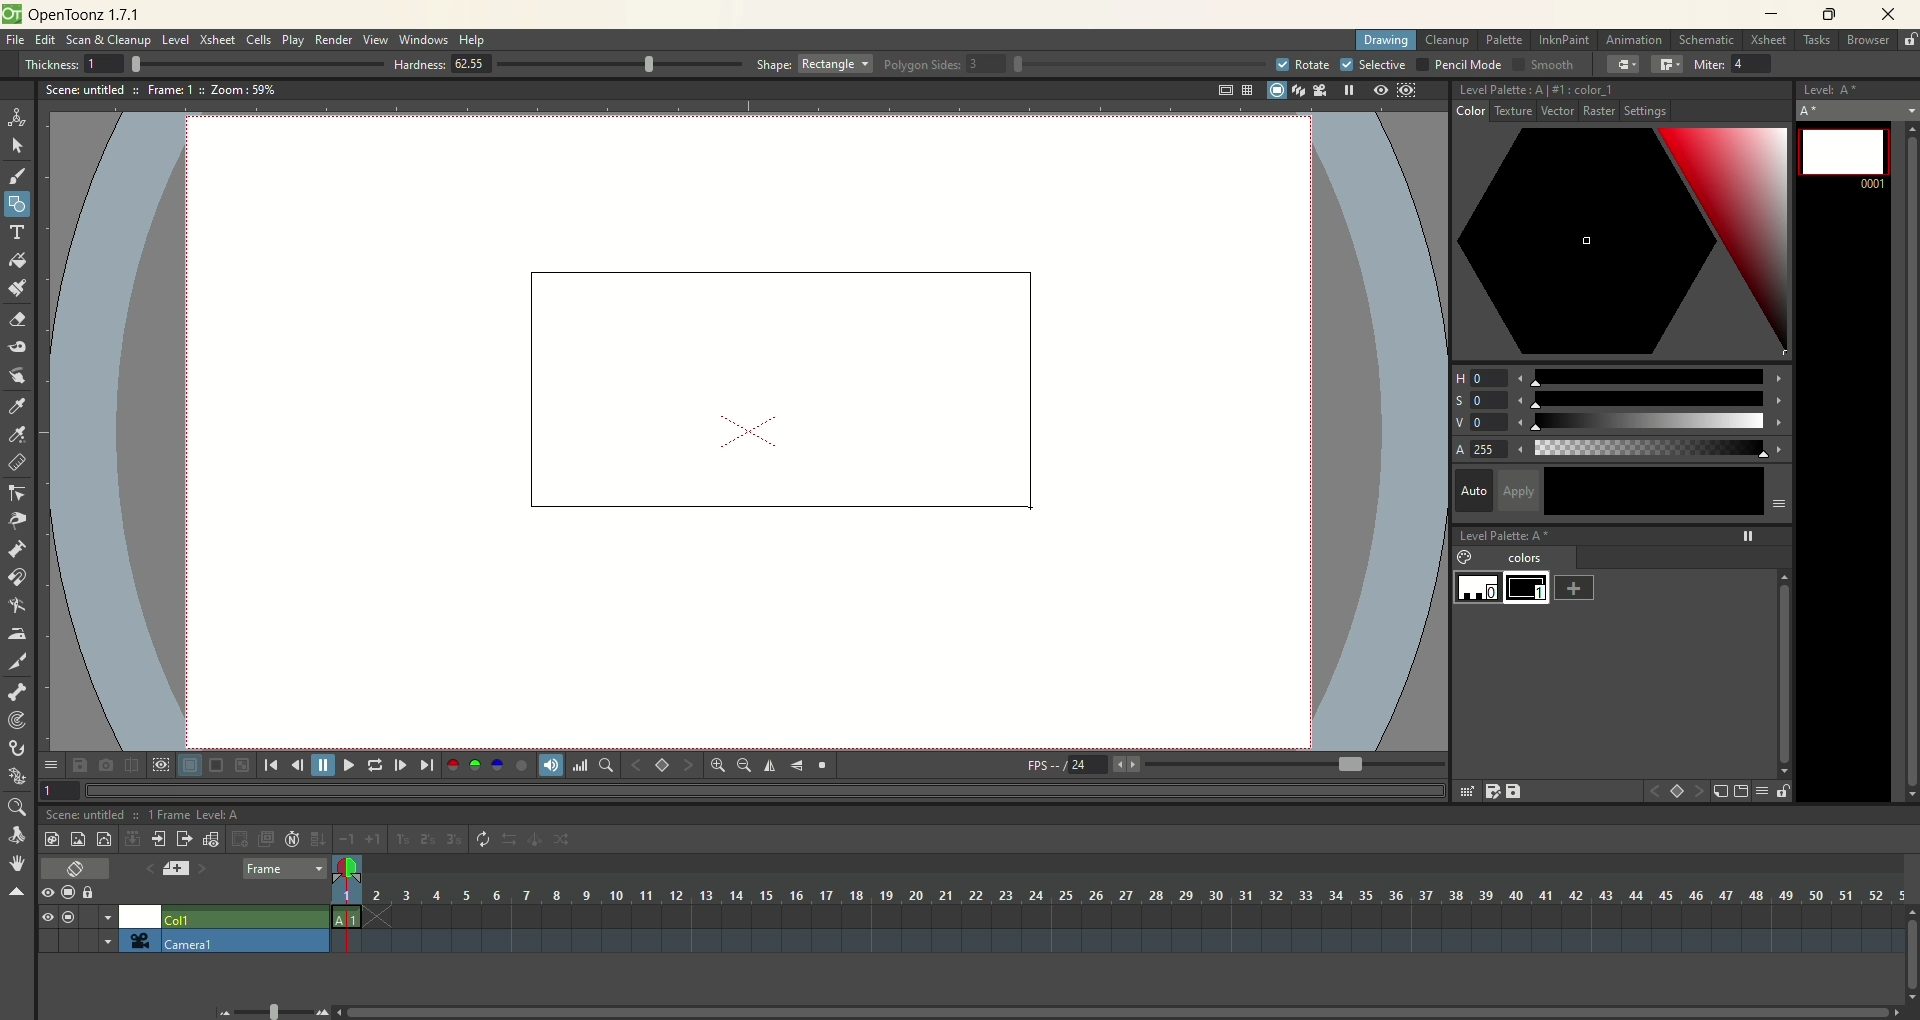 The image size is (1920, 1020). What do you see at coordinates (284, 870) in the screenshot?
I see `frame` at bounding box center [284, 870].